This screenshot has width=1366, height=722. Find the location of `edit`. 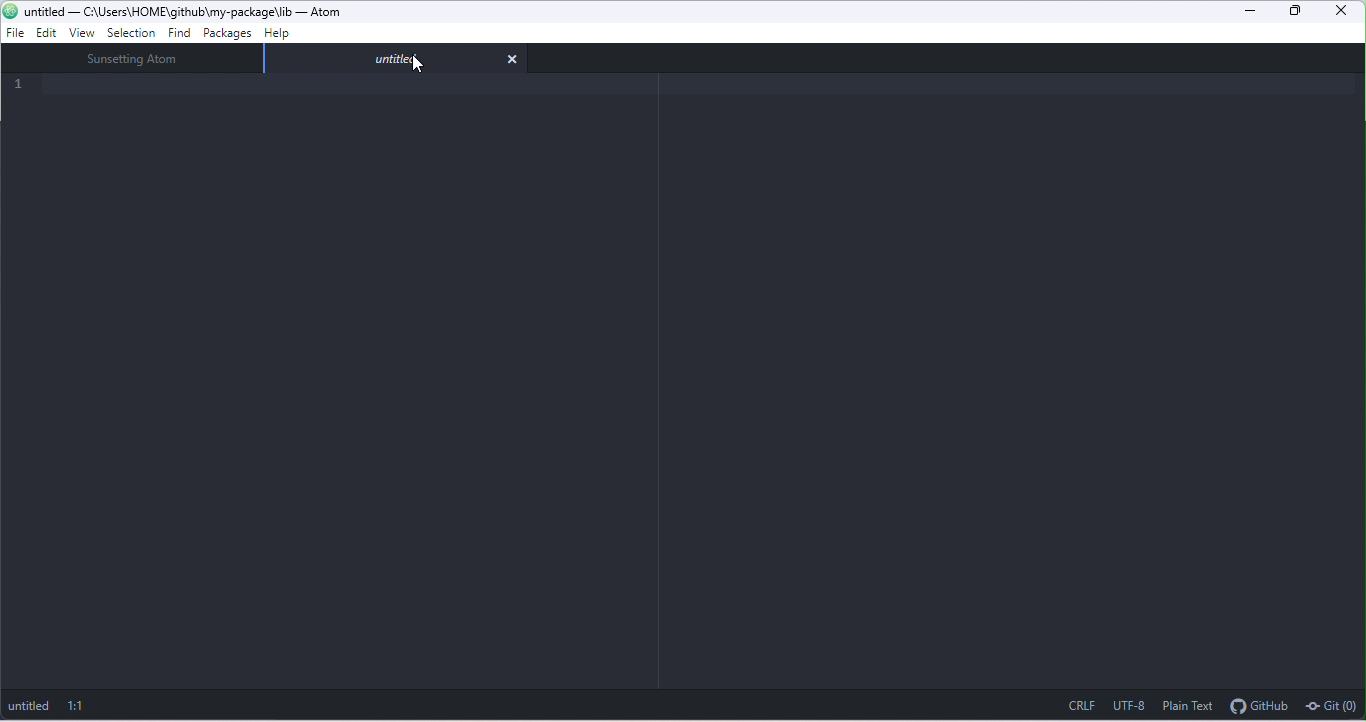

edit is located at coordinates (47, 33).